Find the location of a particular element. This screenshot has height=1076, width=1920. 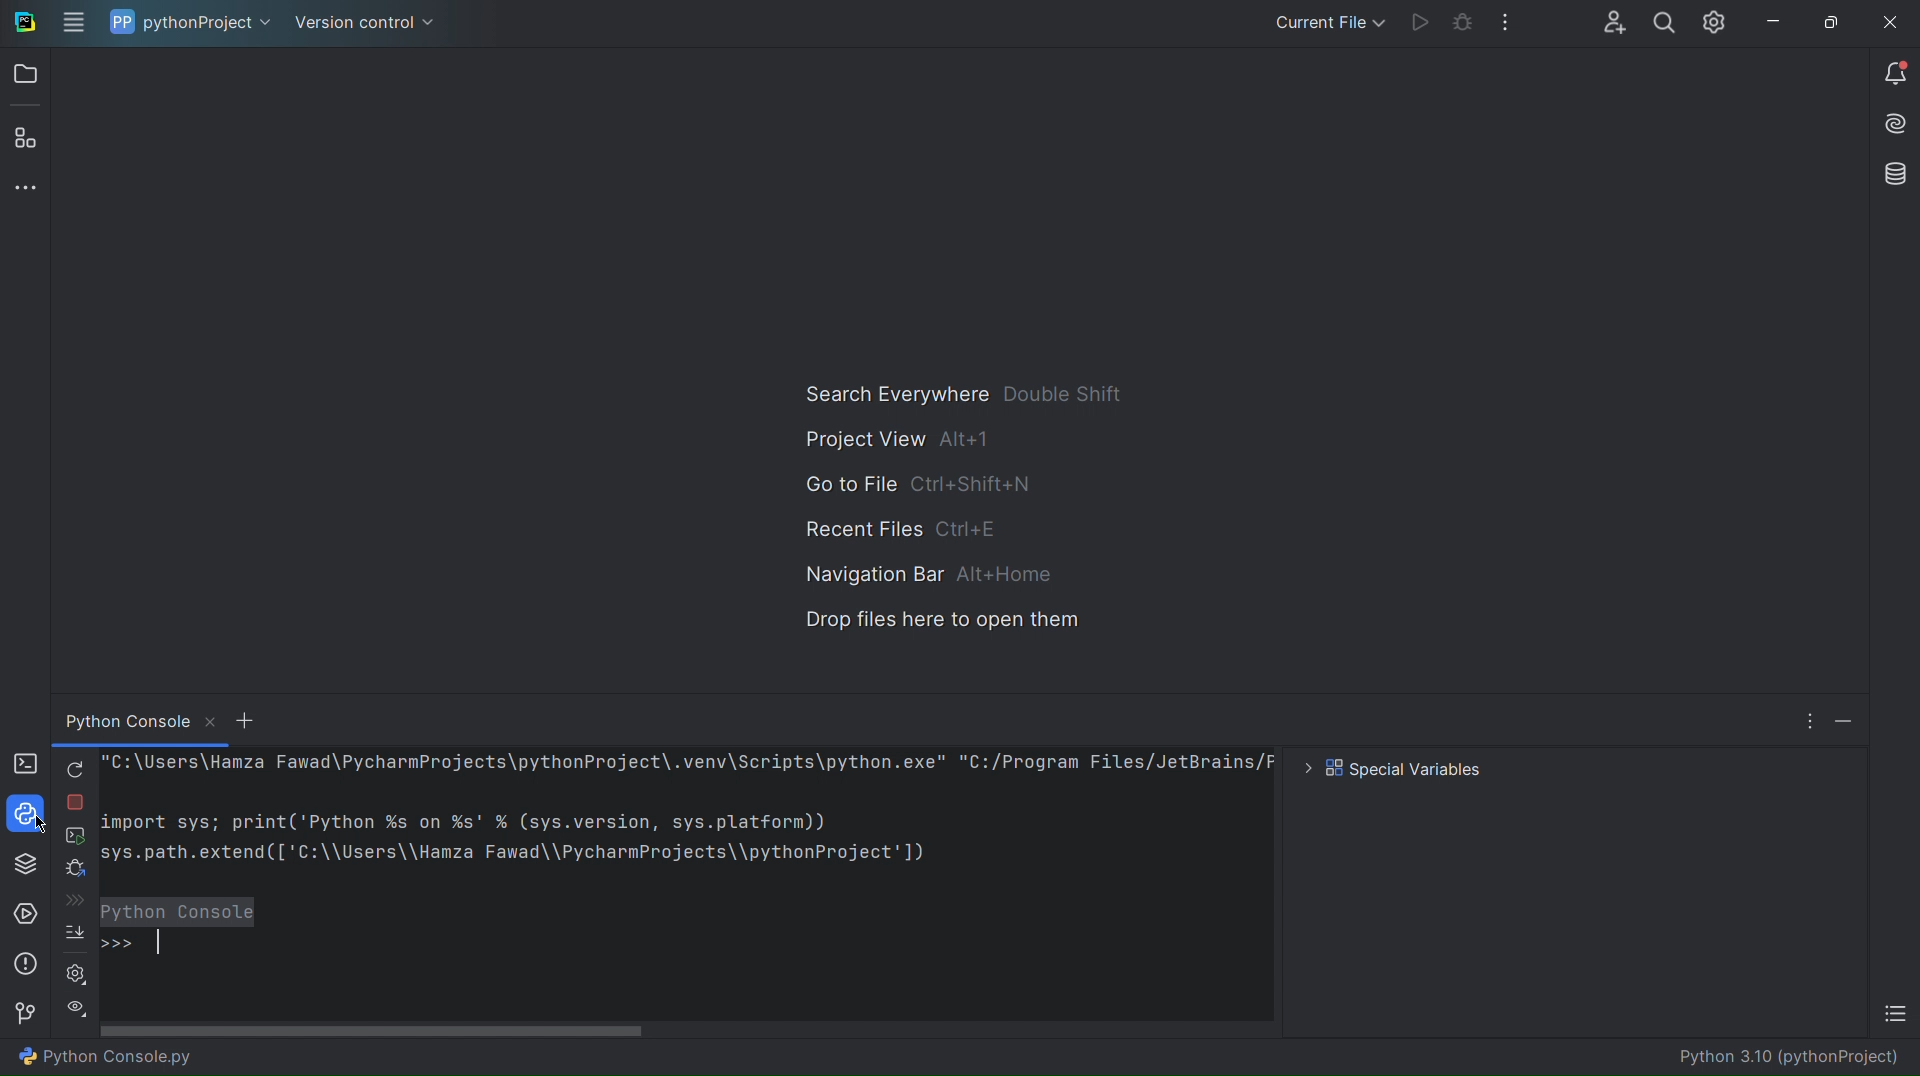

Python 3.10 (pythonProject) is located at coordinates (1783, 1060).